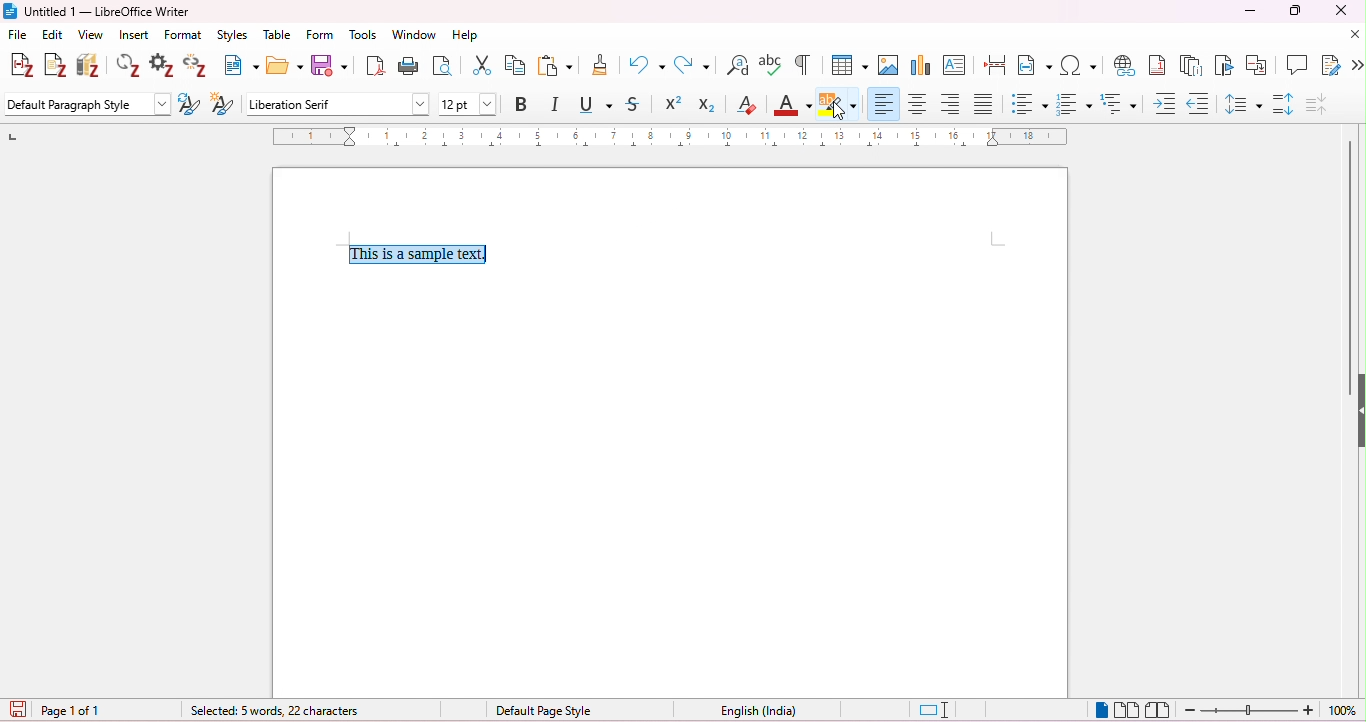 This screenshot has width=1366, height=722. Describe the element at coordinates (917, 103) in the screenshot. I see `align center` at that location.